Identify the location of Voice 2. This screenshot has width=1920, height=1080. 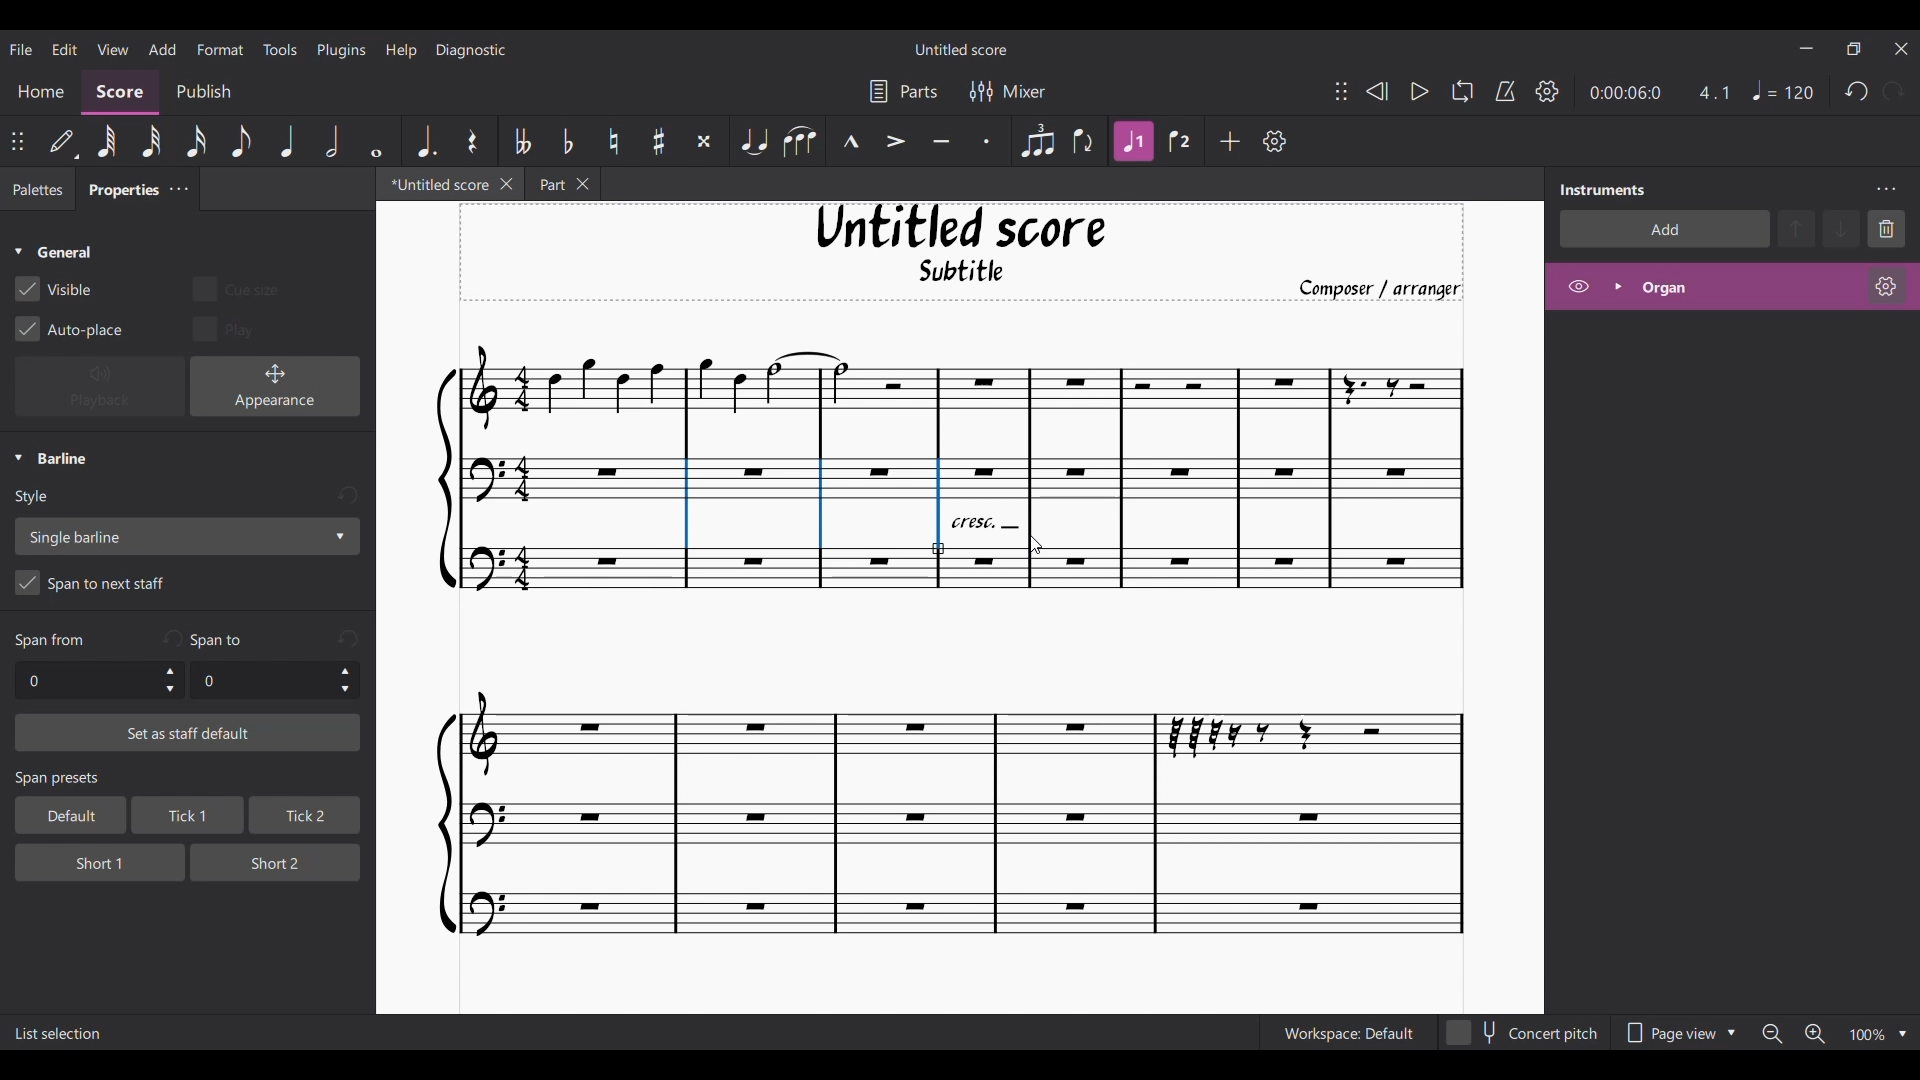
(1182, 141).